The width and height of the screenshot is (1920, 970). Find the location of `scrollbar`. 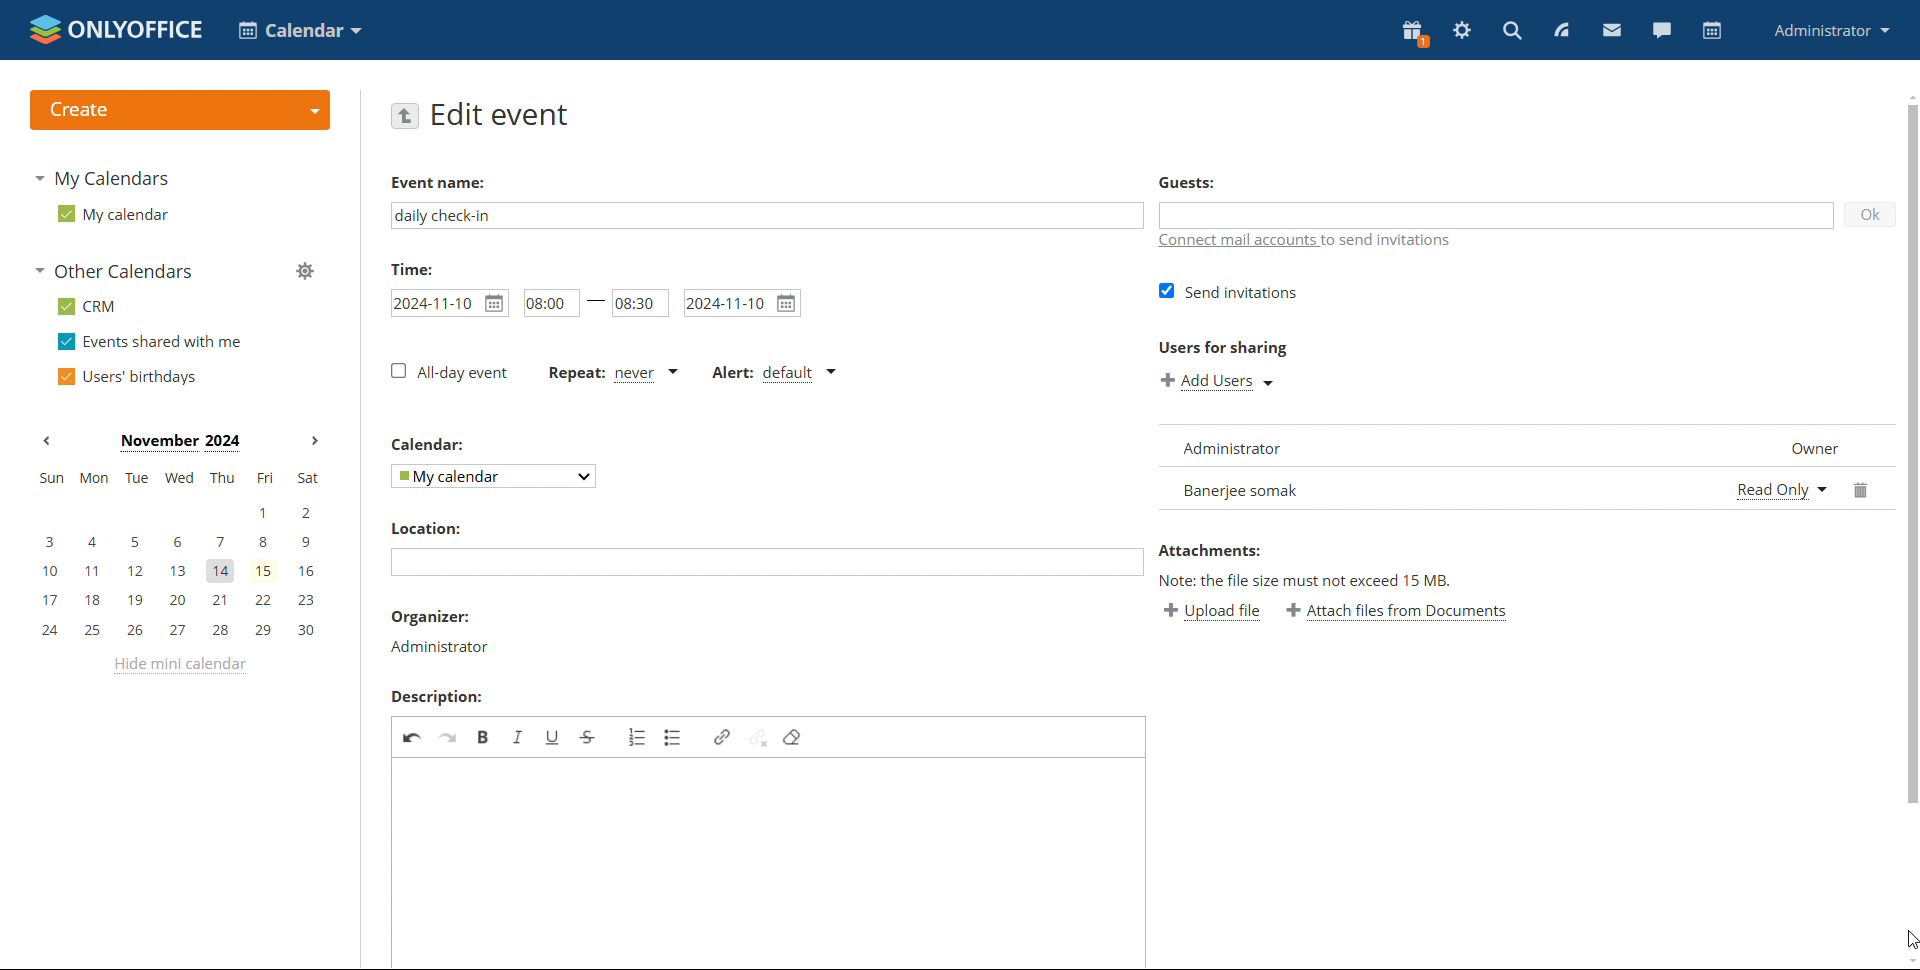

scrollbar is located at coordinates (1908, 466).